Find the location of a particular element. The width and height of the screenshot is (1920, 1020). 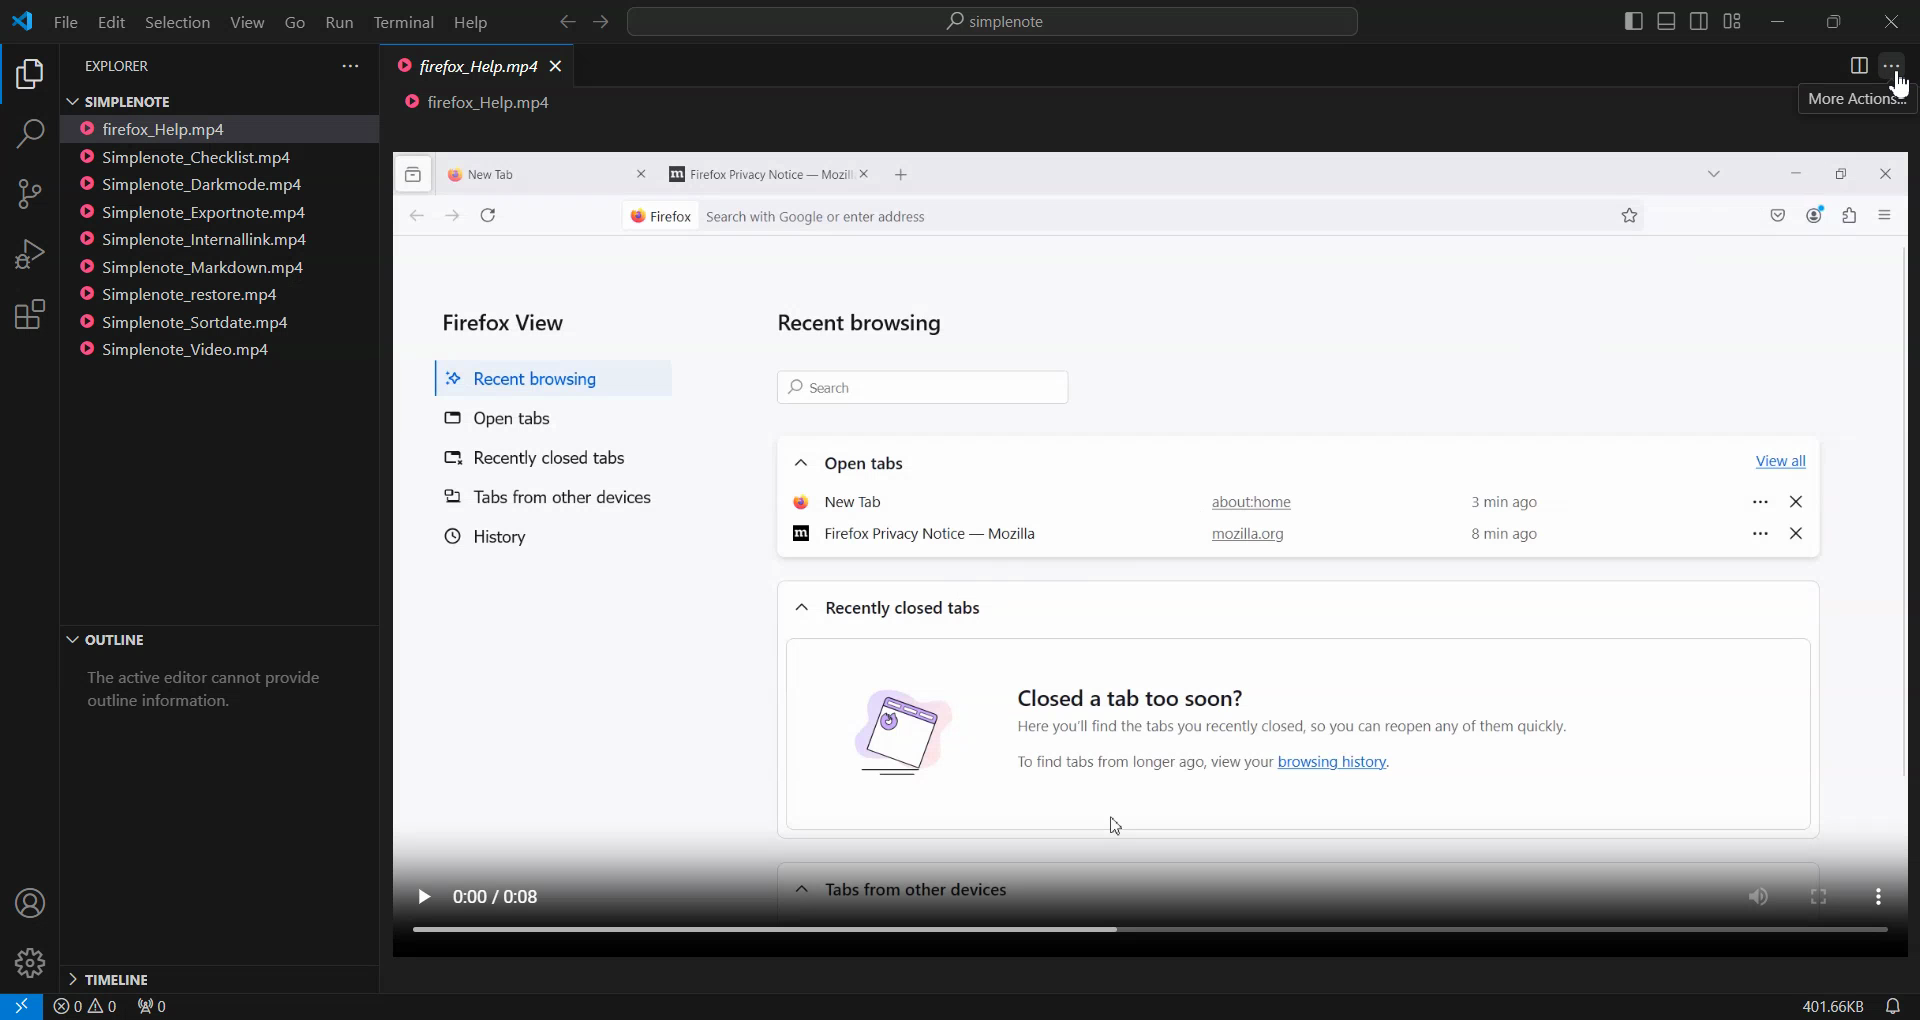

More  Action is located at coordinates (1848, 99).